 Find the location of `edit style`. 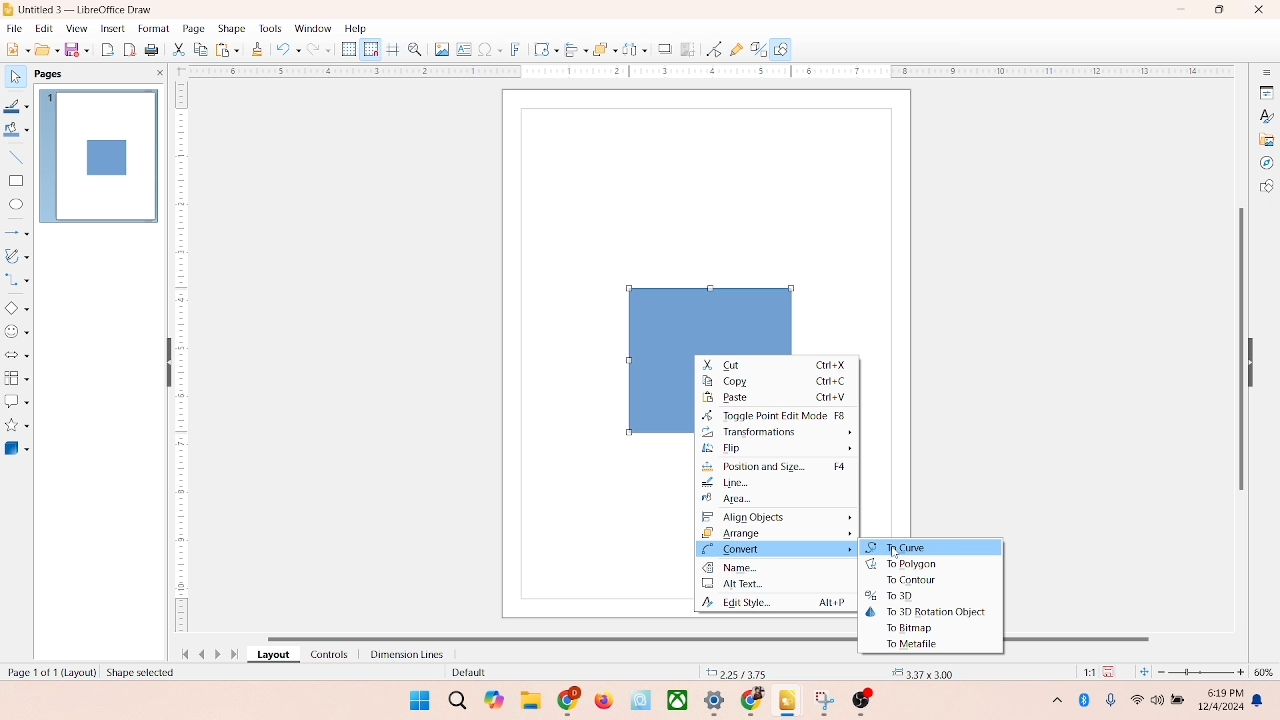

edit style is located at coordinates (772, 604).